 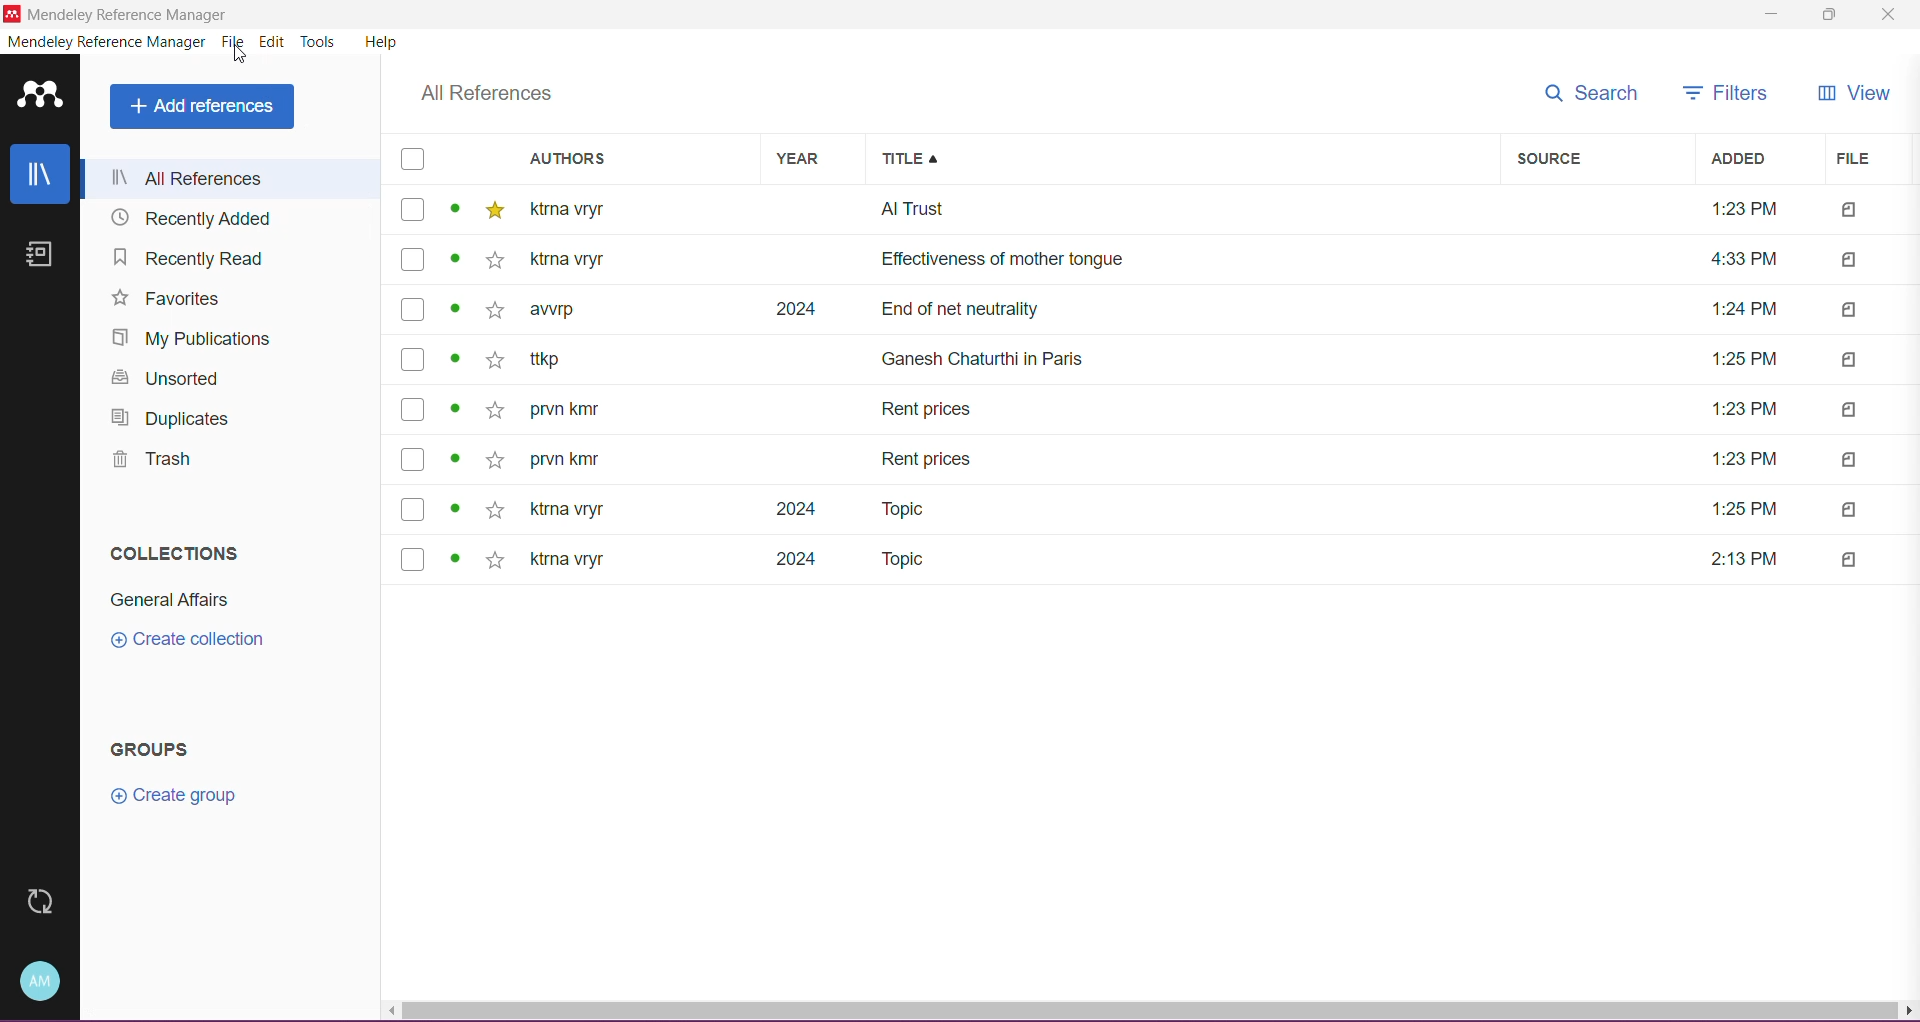 What do you see at coordinates (114, 44) in the screenshot?
I see `Mendeley Reference Manager` at bounding box center [114, 44].